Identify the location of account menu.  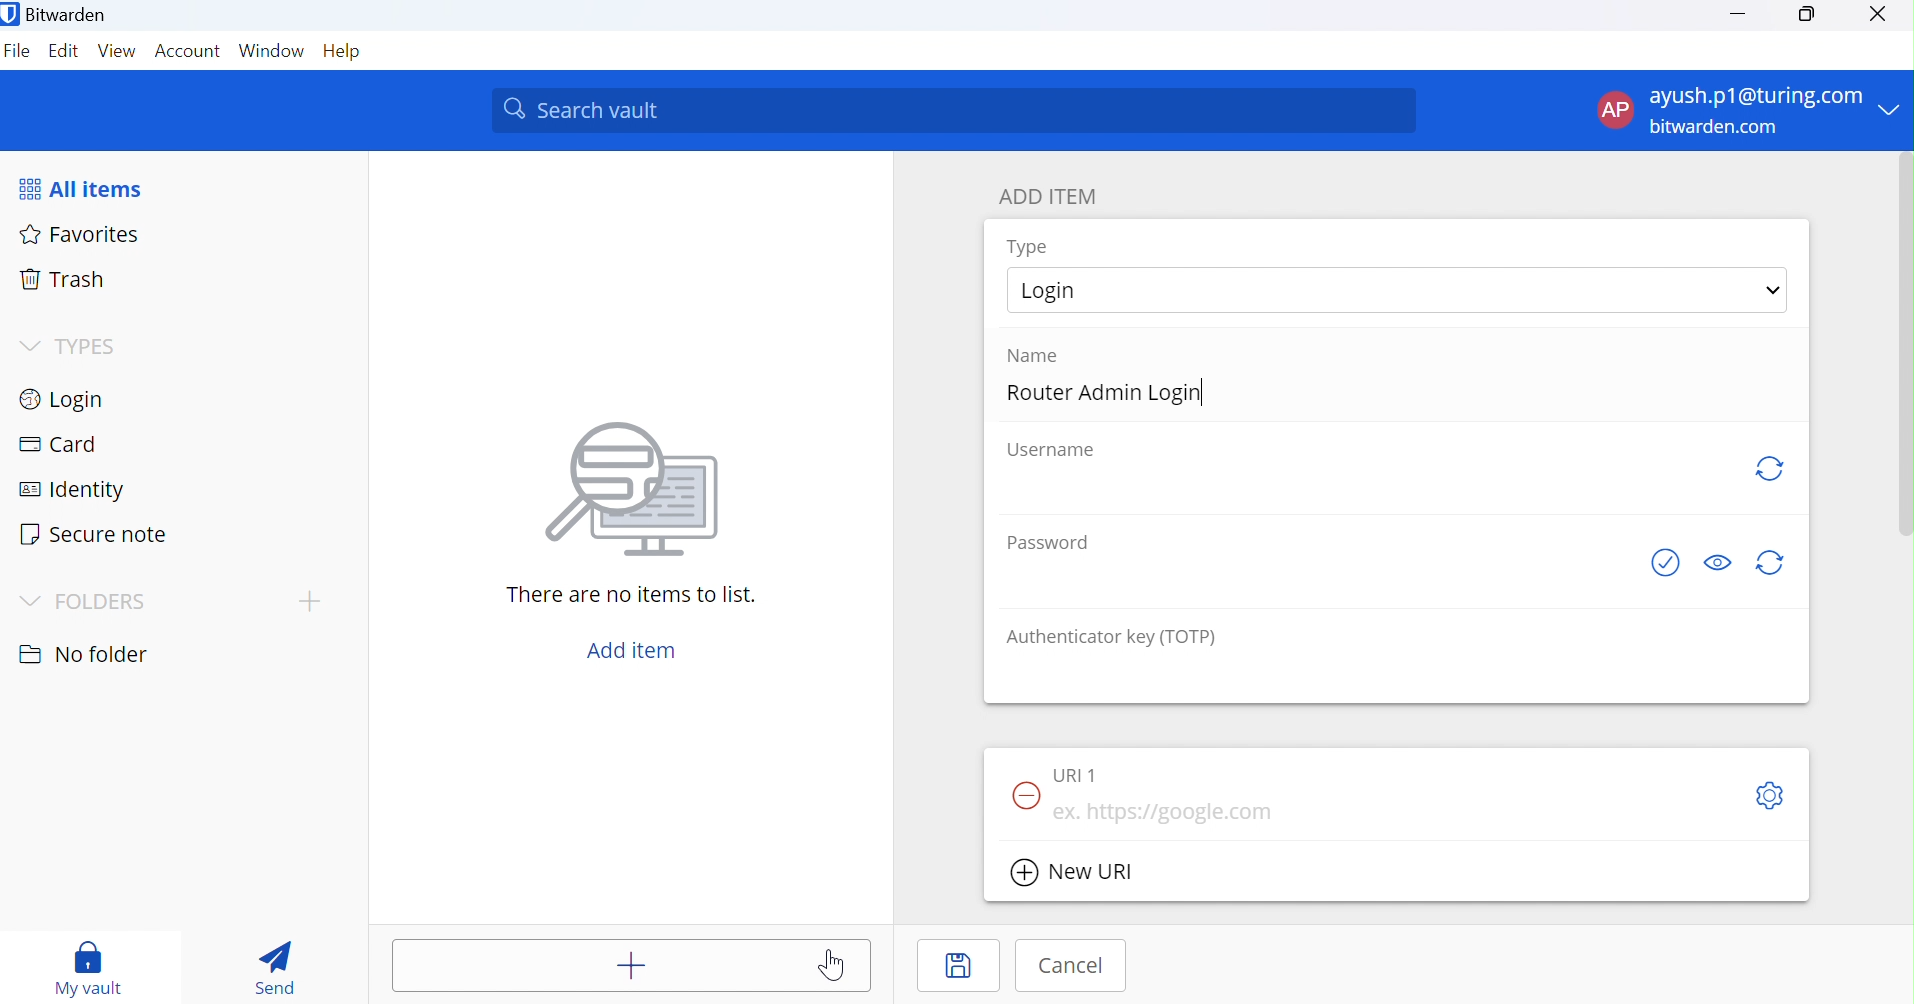
(1747, 111).